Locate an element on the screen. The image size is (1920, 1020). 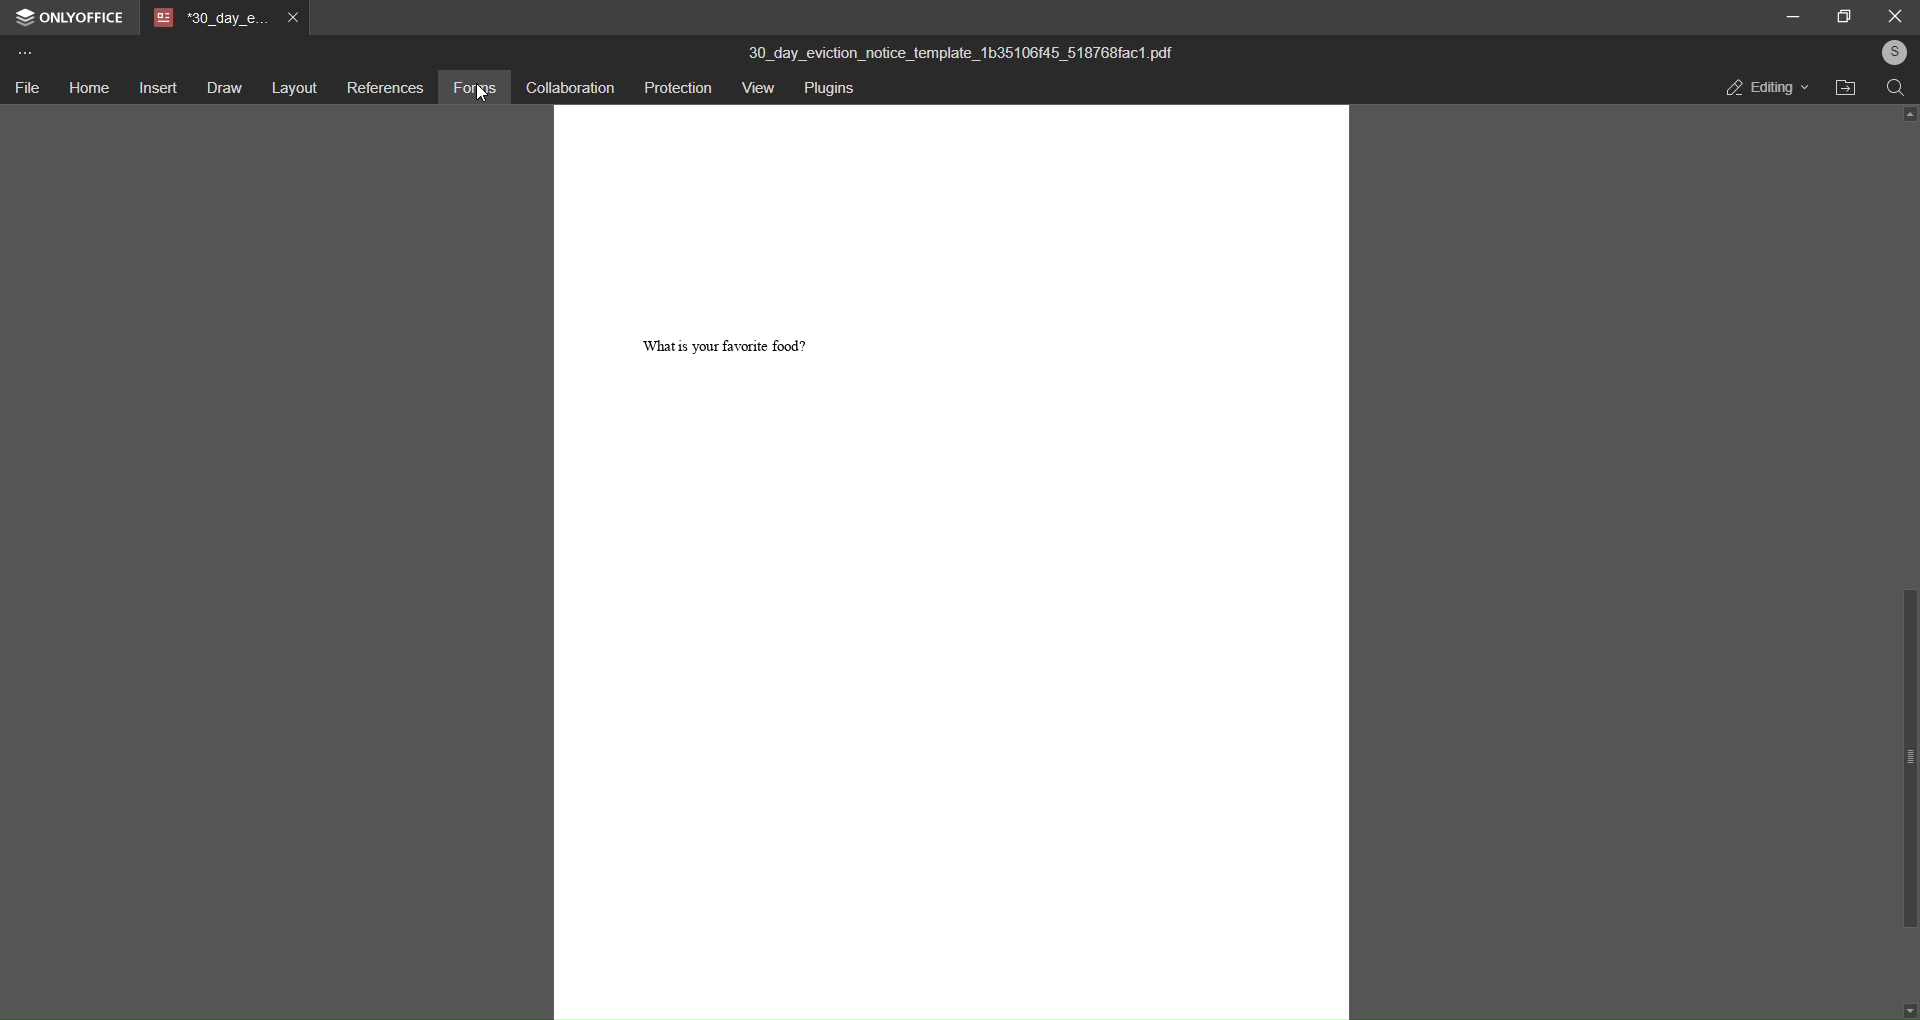
protection is located at coordinates (674, 88).